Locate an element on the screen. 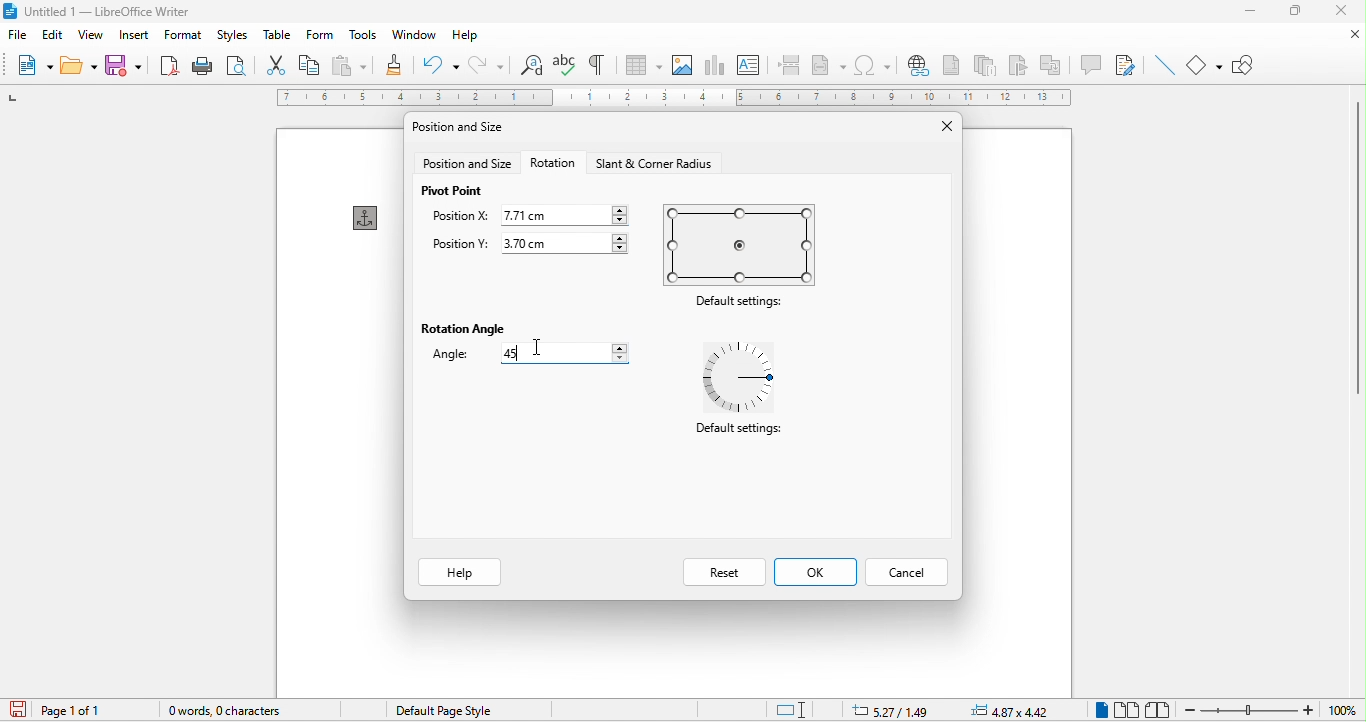  click to save the document is located at coordinates (16, 710).